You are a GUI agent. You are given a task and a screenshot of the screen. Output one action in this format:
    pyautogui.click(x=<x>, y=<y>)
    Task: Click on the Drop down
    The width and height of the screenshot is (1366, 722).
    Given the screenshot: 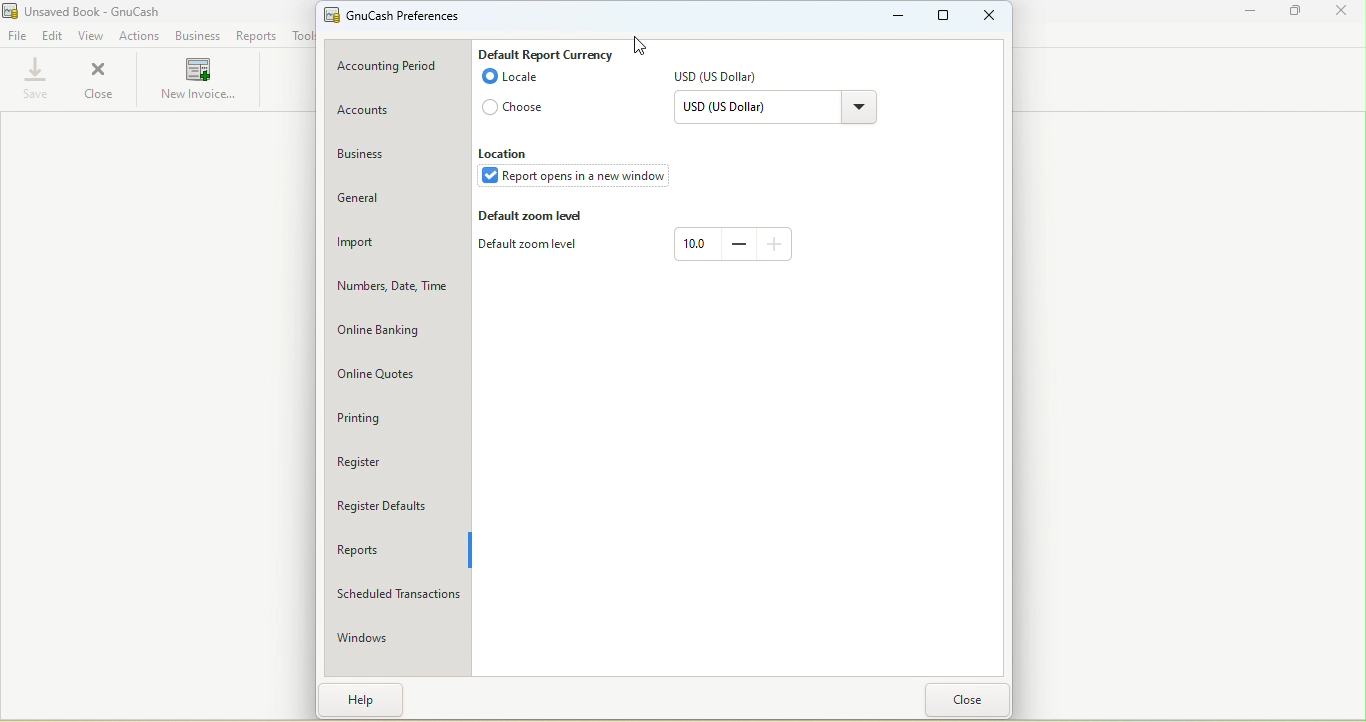 What is the action you would take?
    pyautogui.click(x=858, y=110)
    